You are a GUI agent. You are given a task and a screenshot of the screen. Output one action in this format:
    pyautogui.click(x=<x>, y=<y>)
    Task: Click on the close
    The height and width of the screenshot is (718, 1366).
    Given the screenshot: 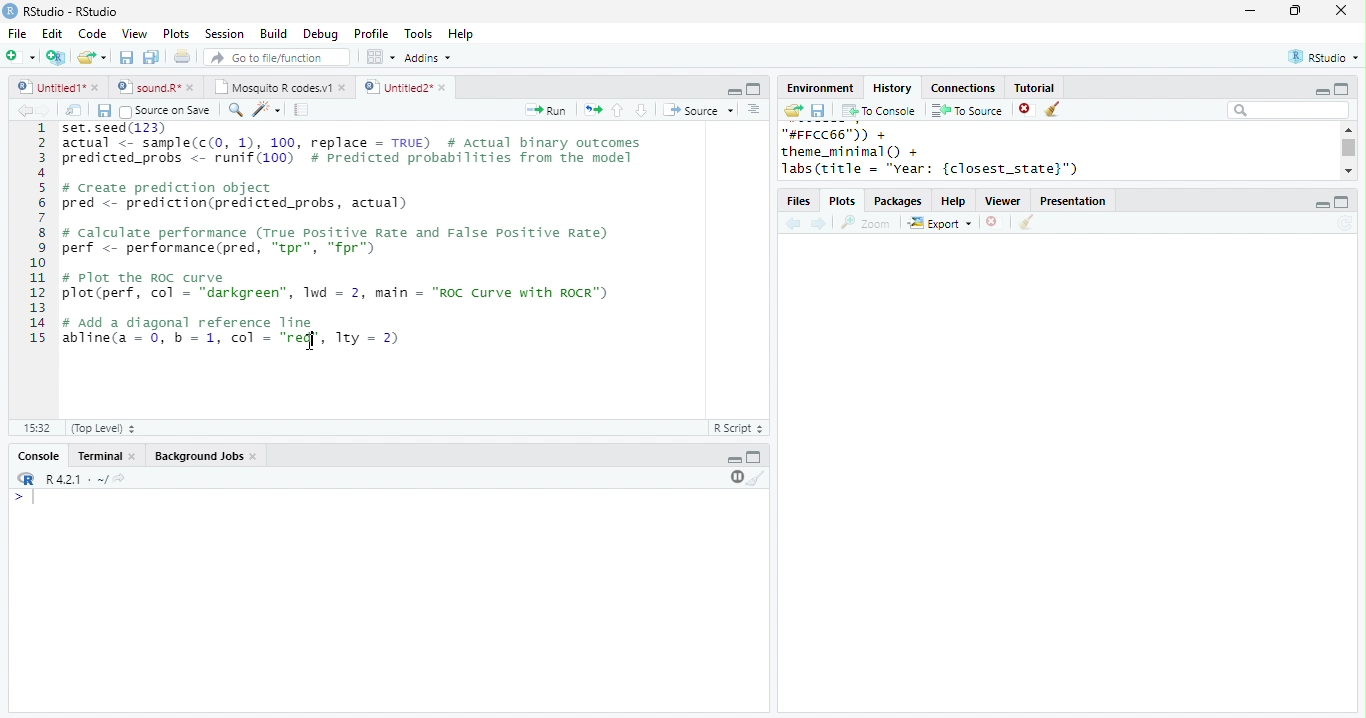 What is the action you would take?
    pyautogui.click(x=256, y=457)
    